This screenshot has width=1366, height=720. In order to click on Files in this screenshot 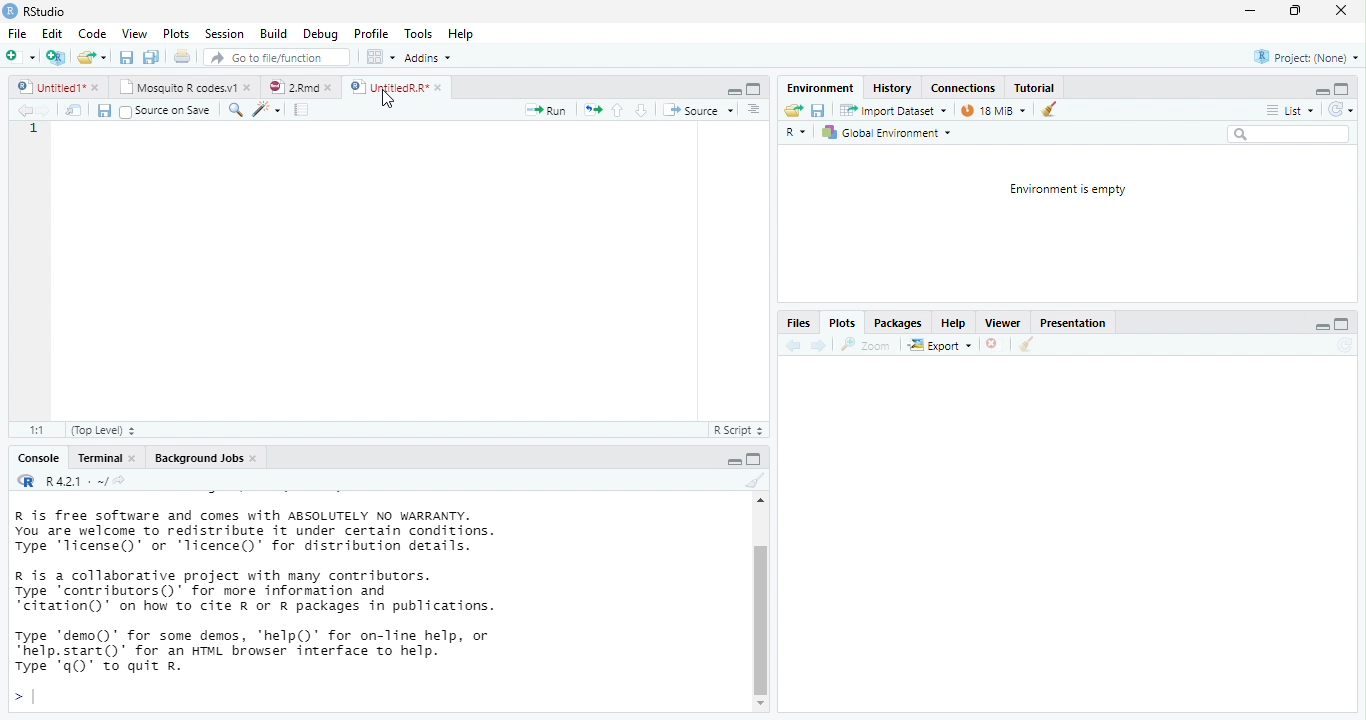, I will do `click(797, 324)`.